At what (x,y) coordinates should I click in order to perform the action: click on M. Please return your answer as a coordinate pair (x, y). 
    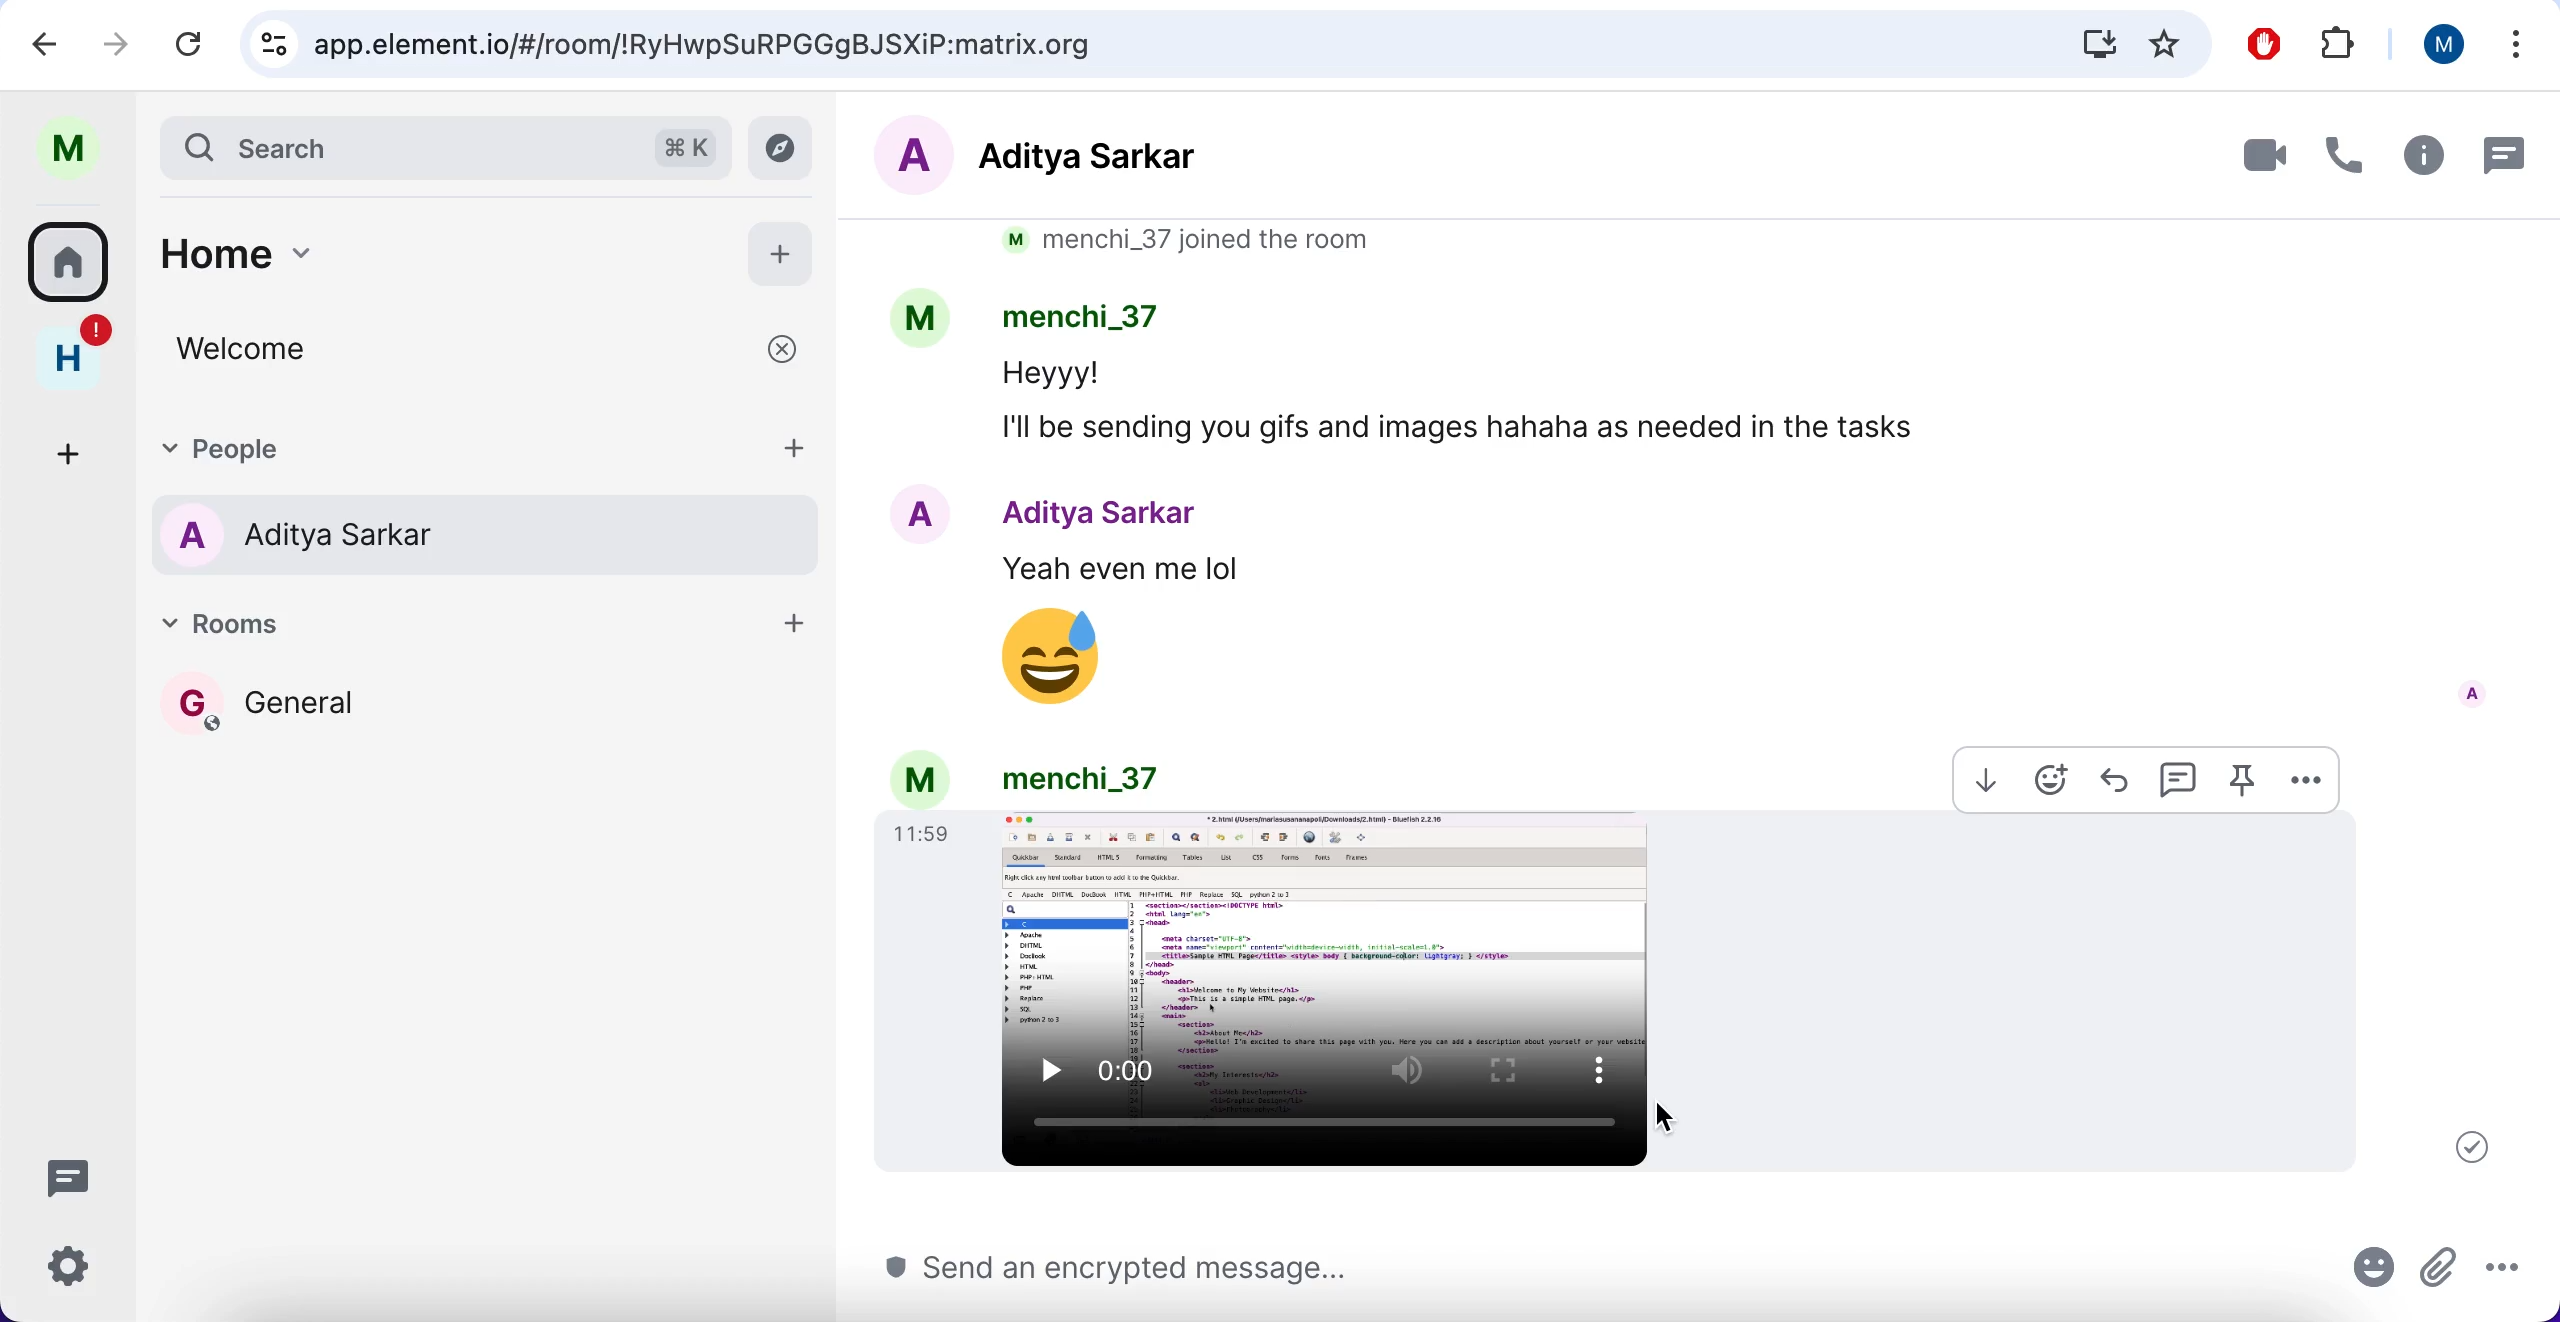
    Looking at the image, I should click on (896, 316).